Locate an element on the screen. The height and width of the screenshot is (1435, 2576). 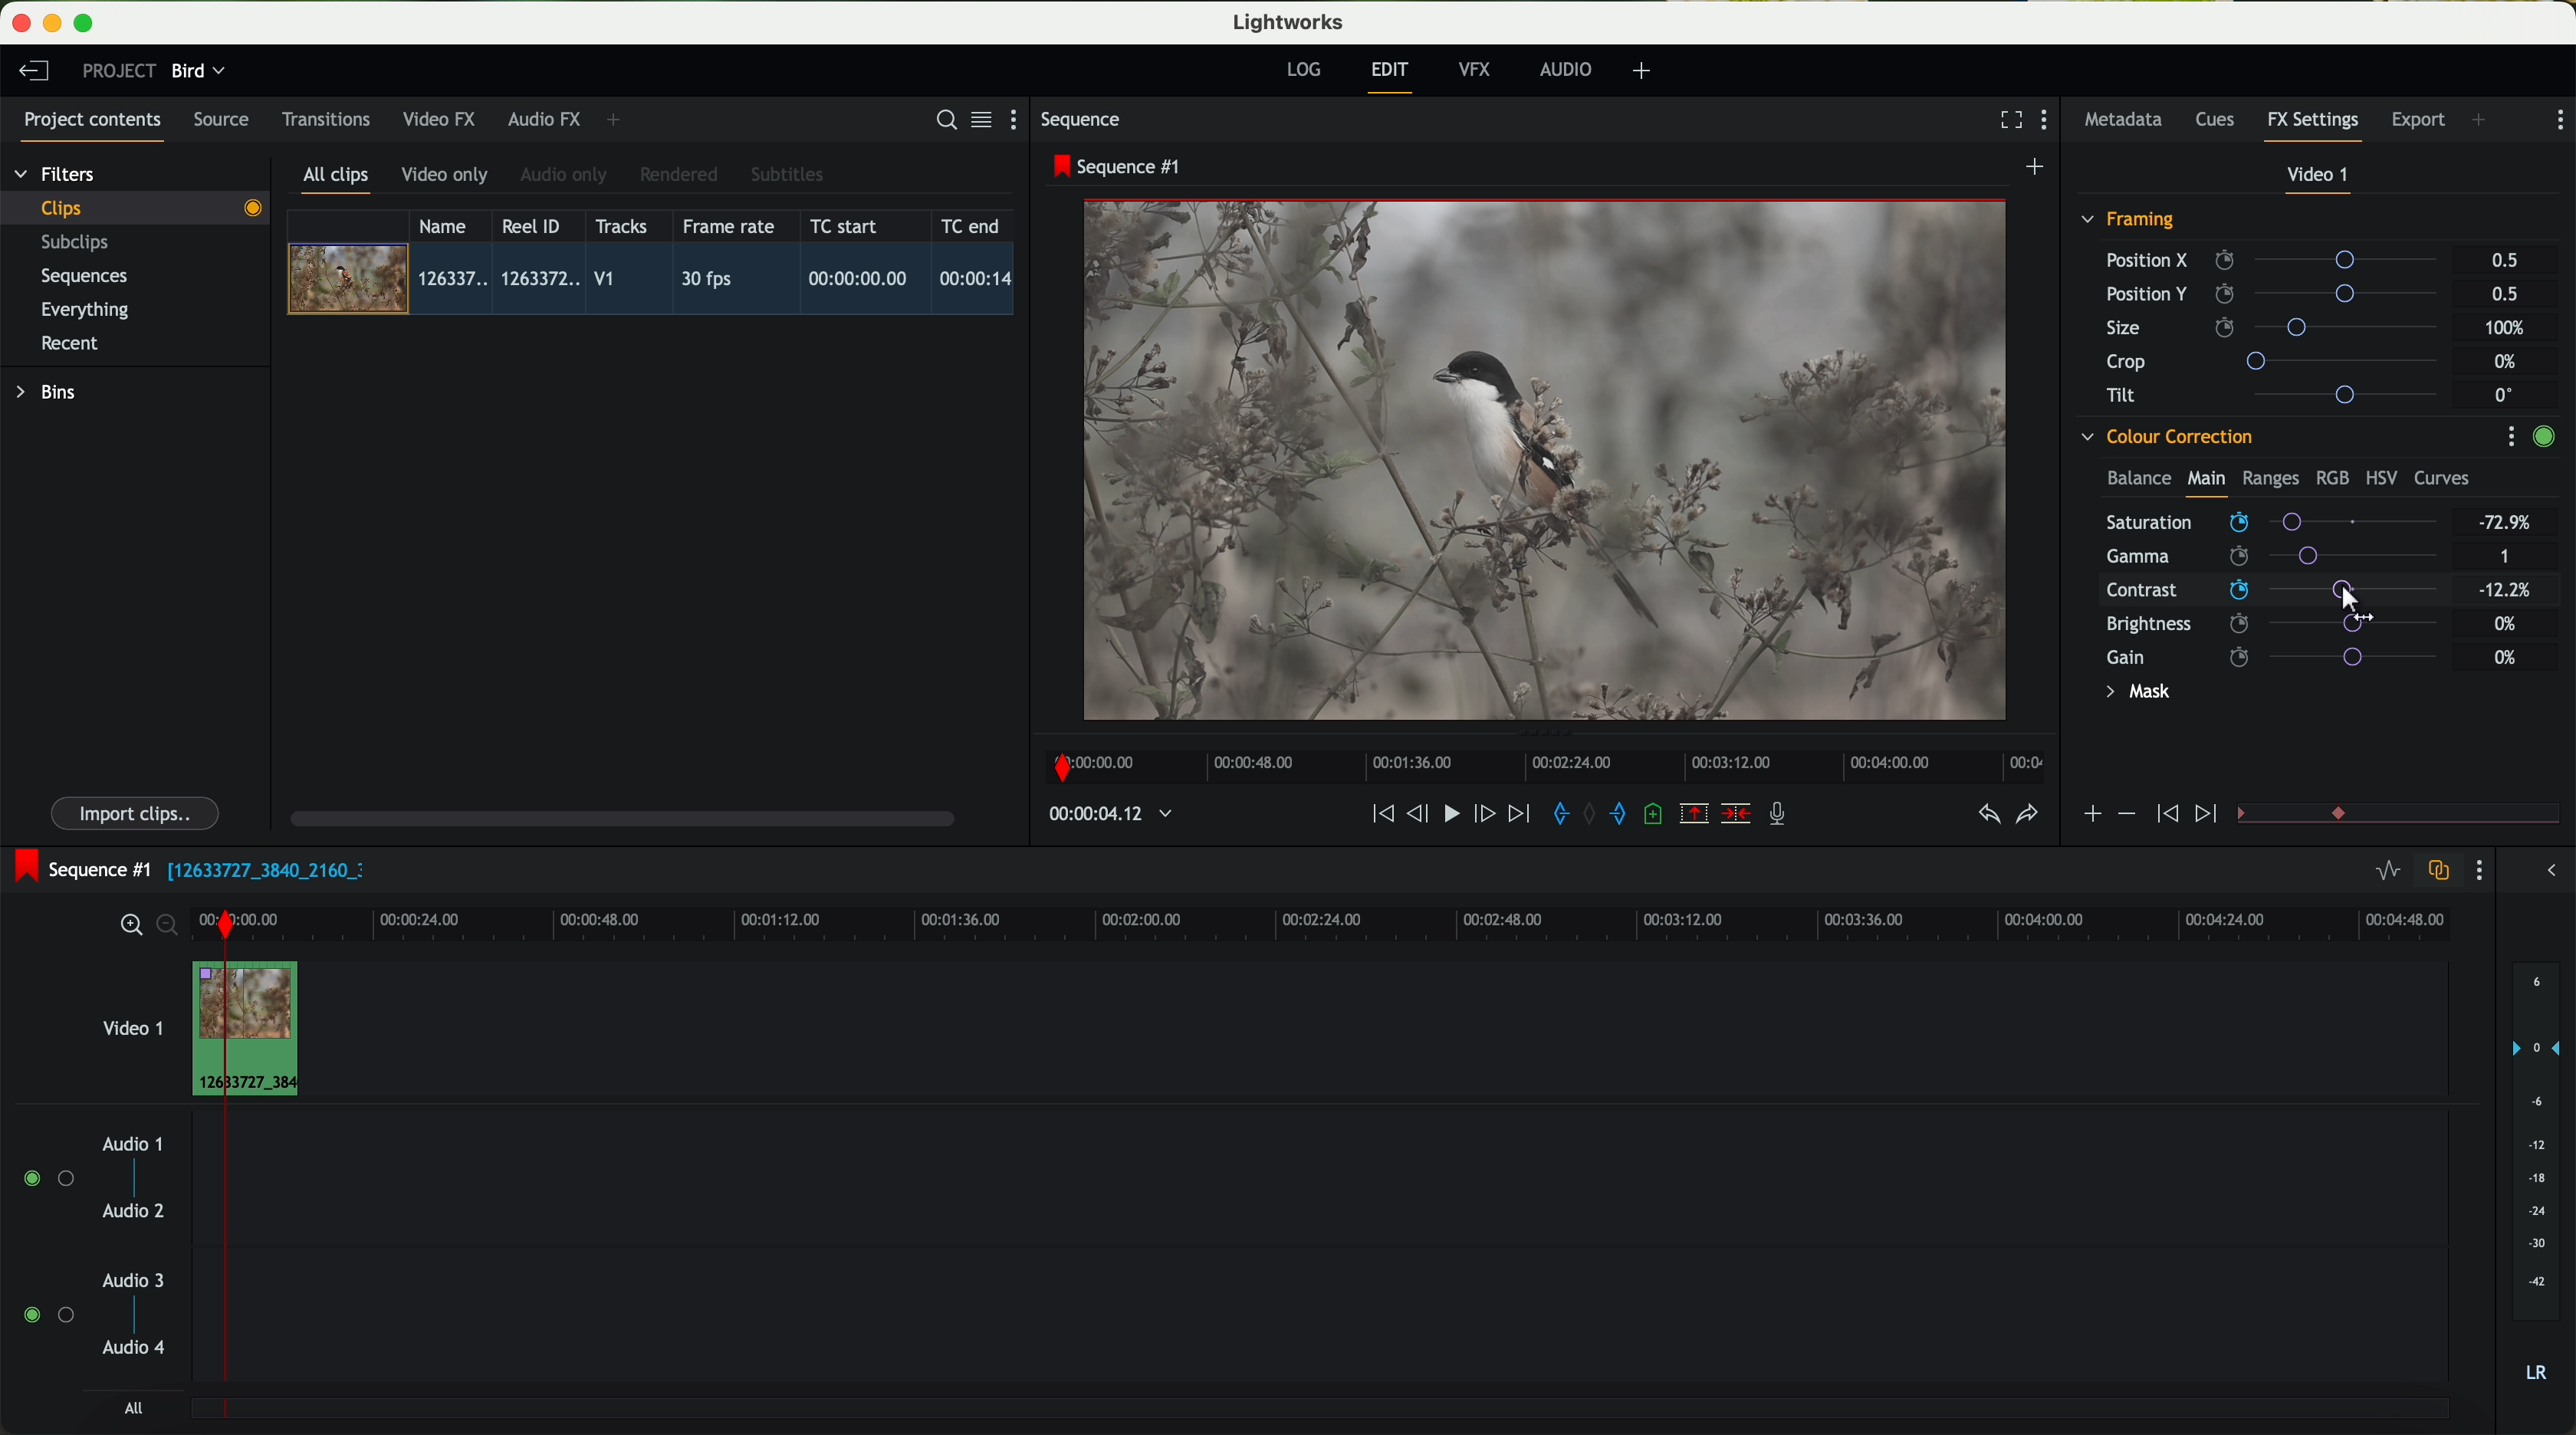
all is located at coordinates (133, 1408).